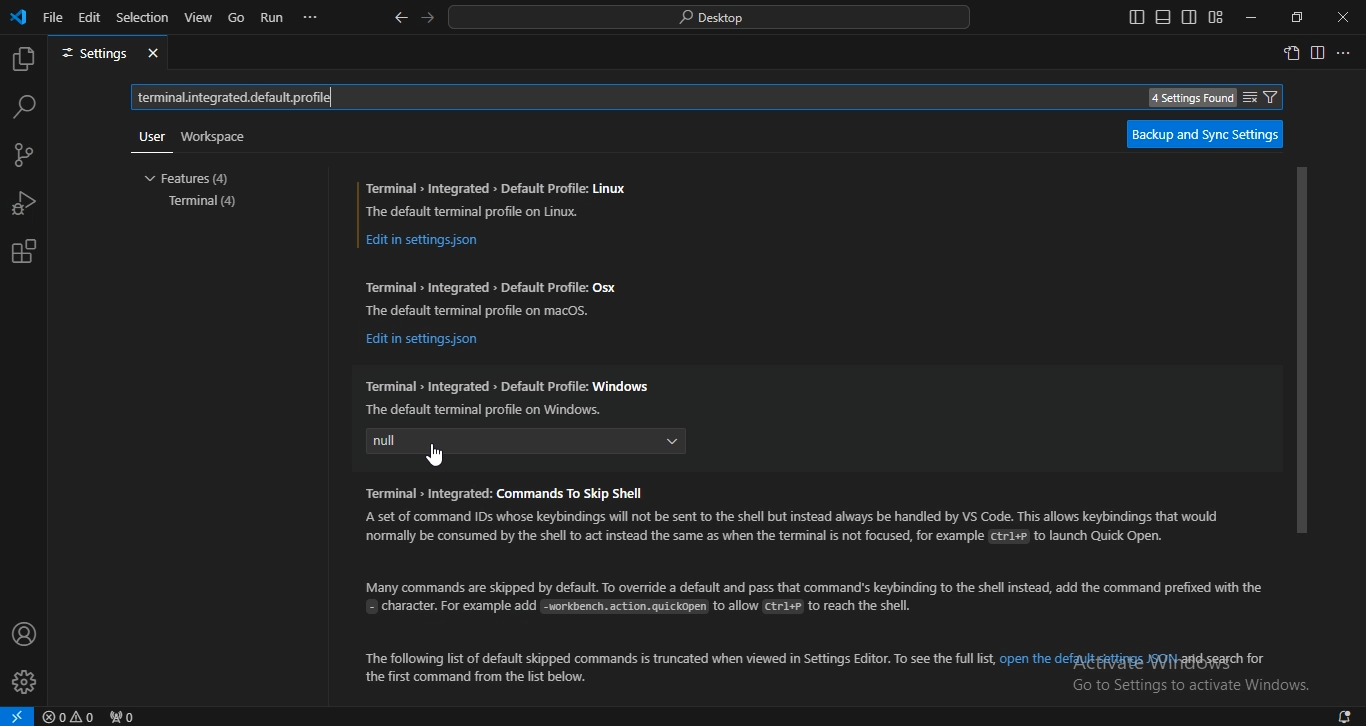  What do you see at coordinates (423, 340) in the screenshot?
I see `Edit in settingsjson` at bounding box center [423, 340].